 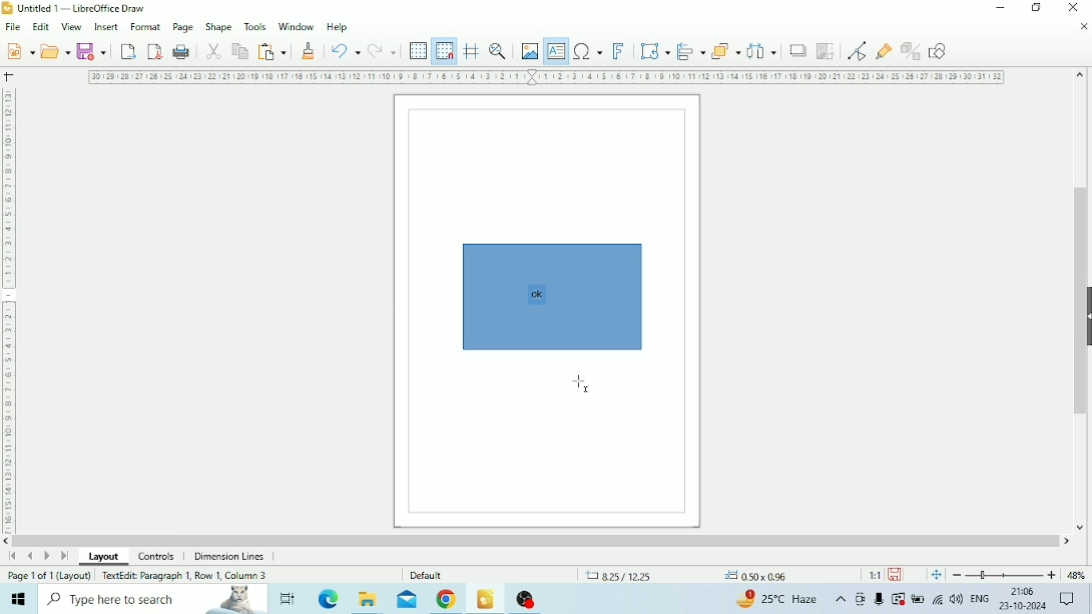 What do you see at coordinates (1035, 9) in the screenshot?
I see `Restore Down` at bounding box center [1035, 9].